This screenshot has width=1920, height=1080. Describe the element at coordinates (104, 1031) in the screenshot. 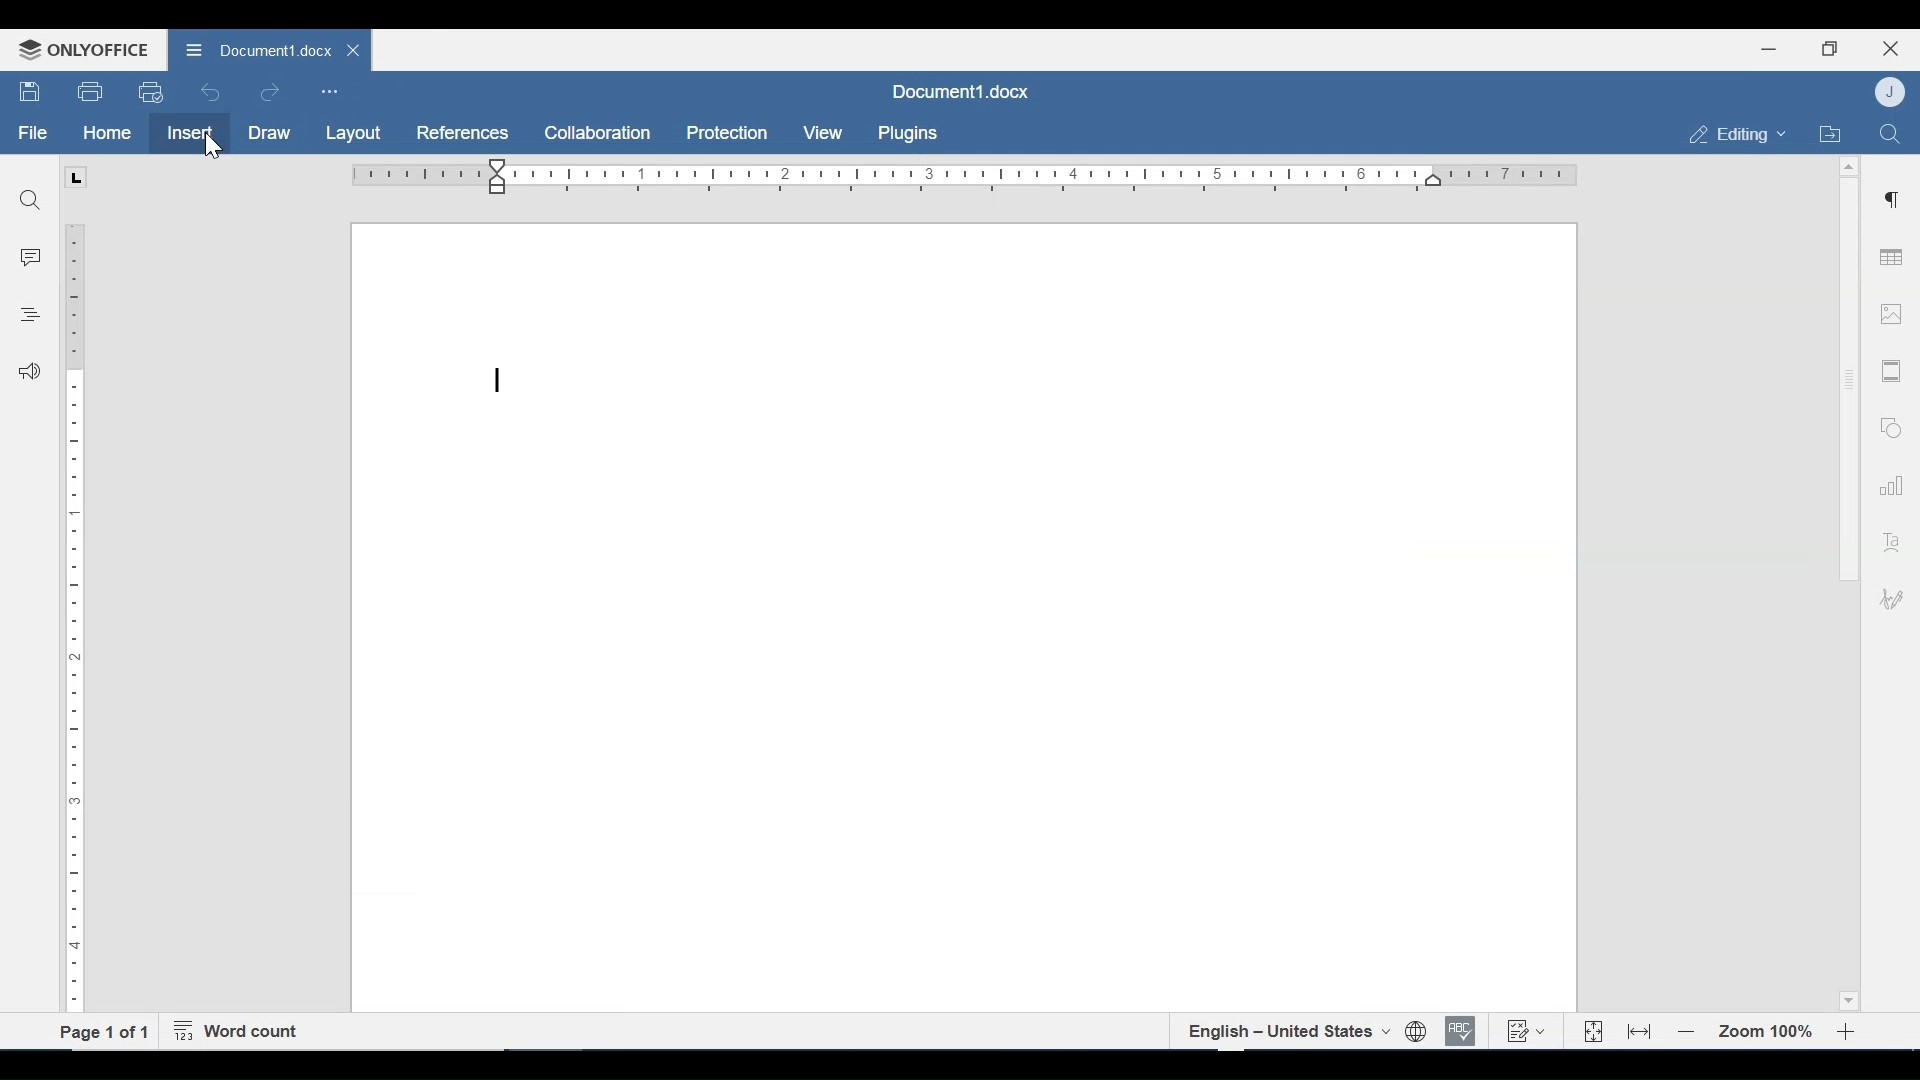

I see `Page 1 of 1` at that location.